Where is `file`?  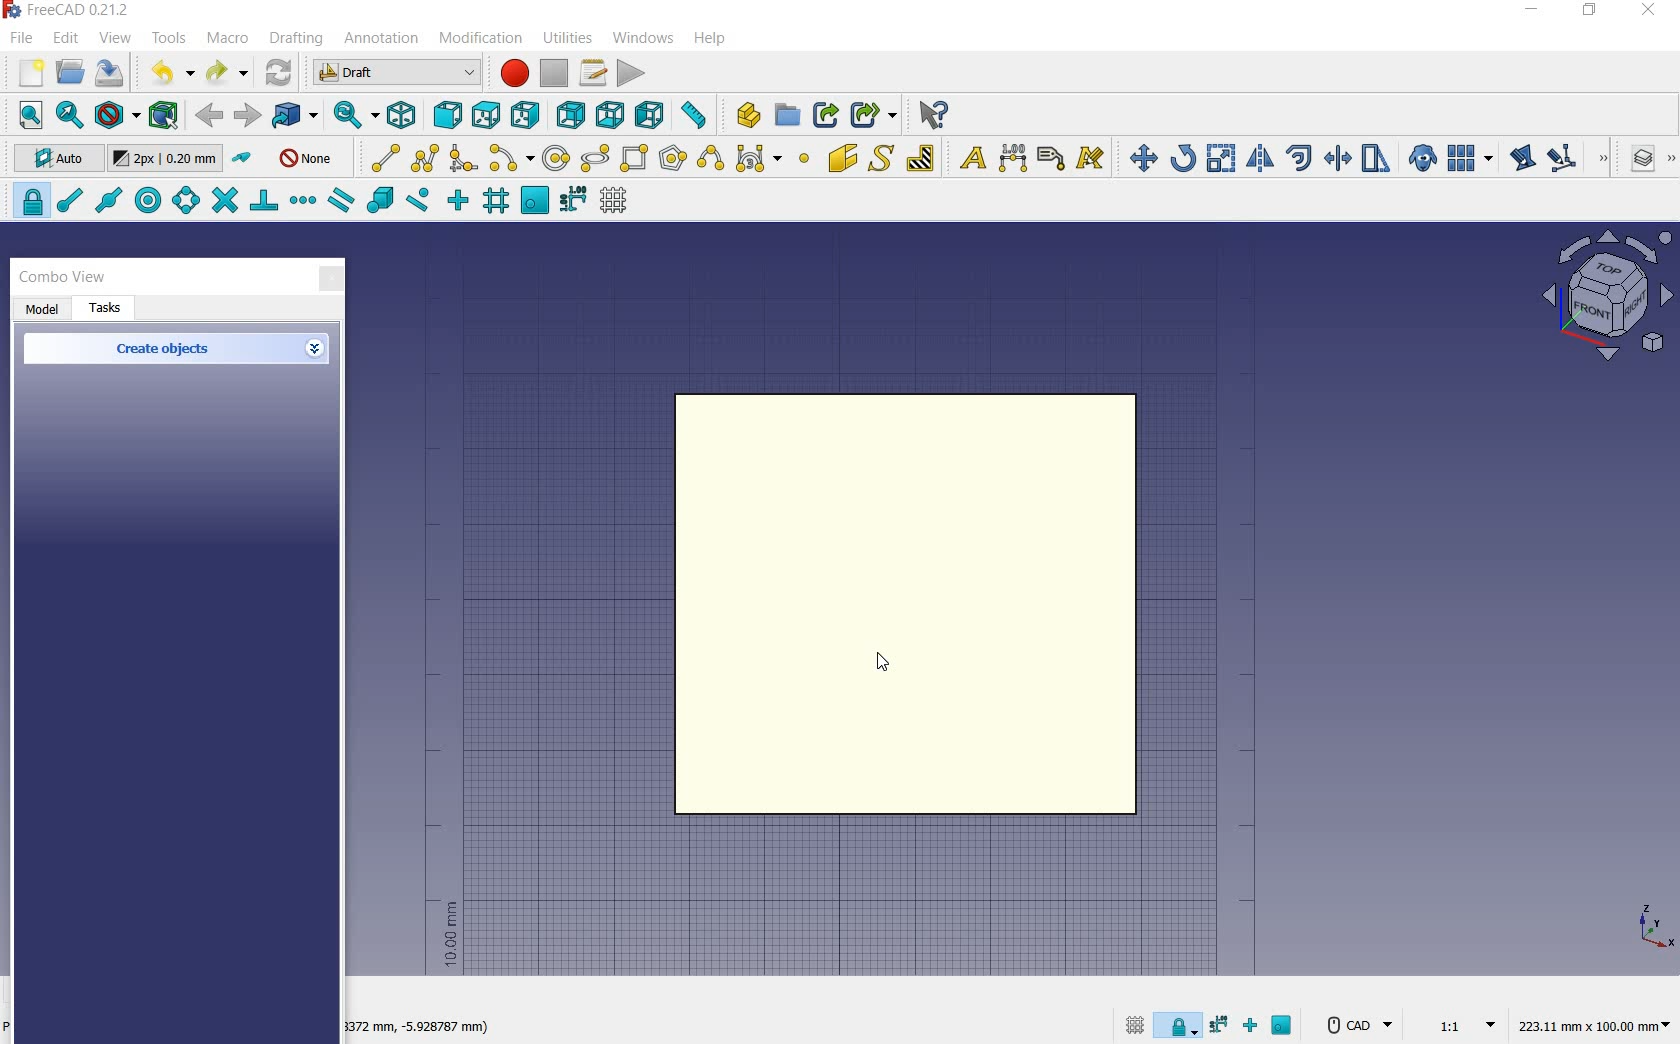
file is located at coordinates (24, 40).